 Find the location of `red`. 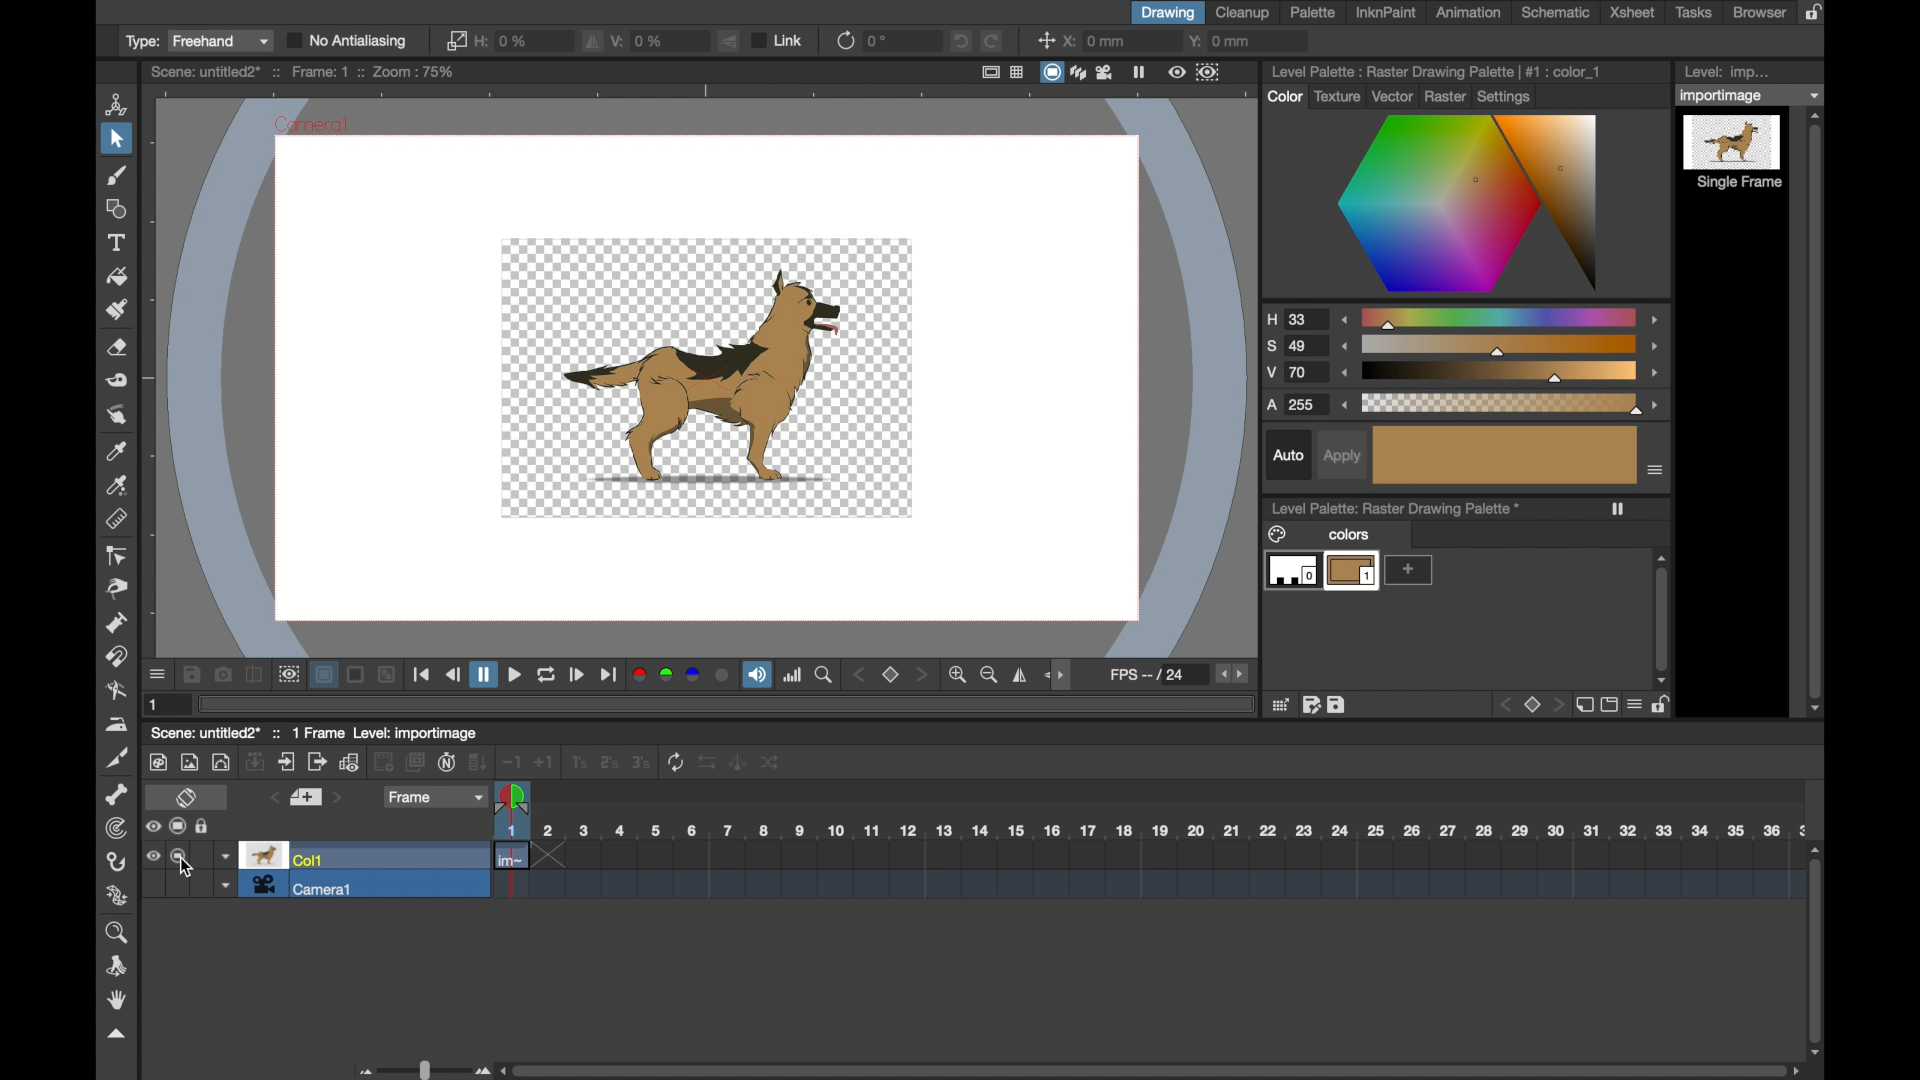

red is located at coordinates (639, 675).